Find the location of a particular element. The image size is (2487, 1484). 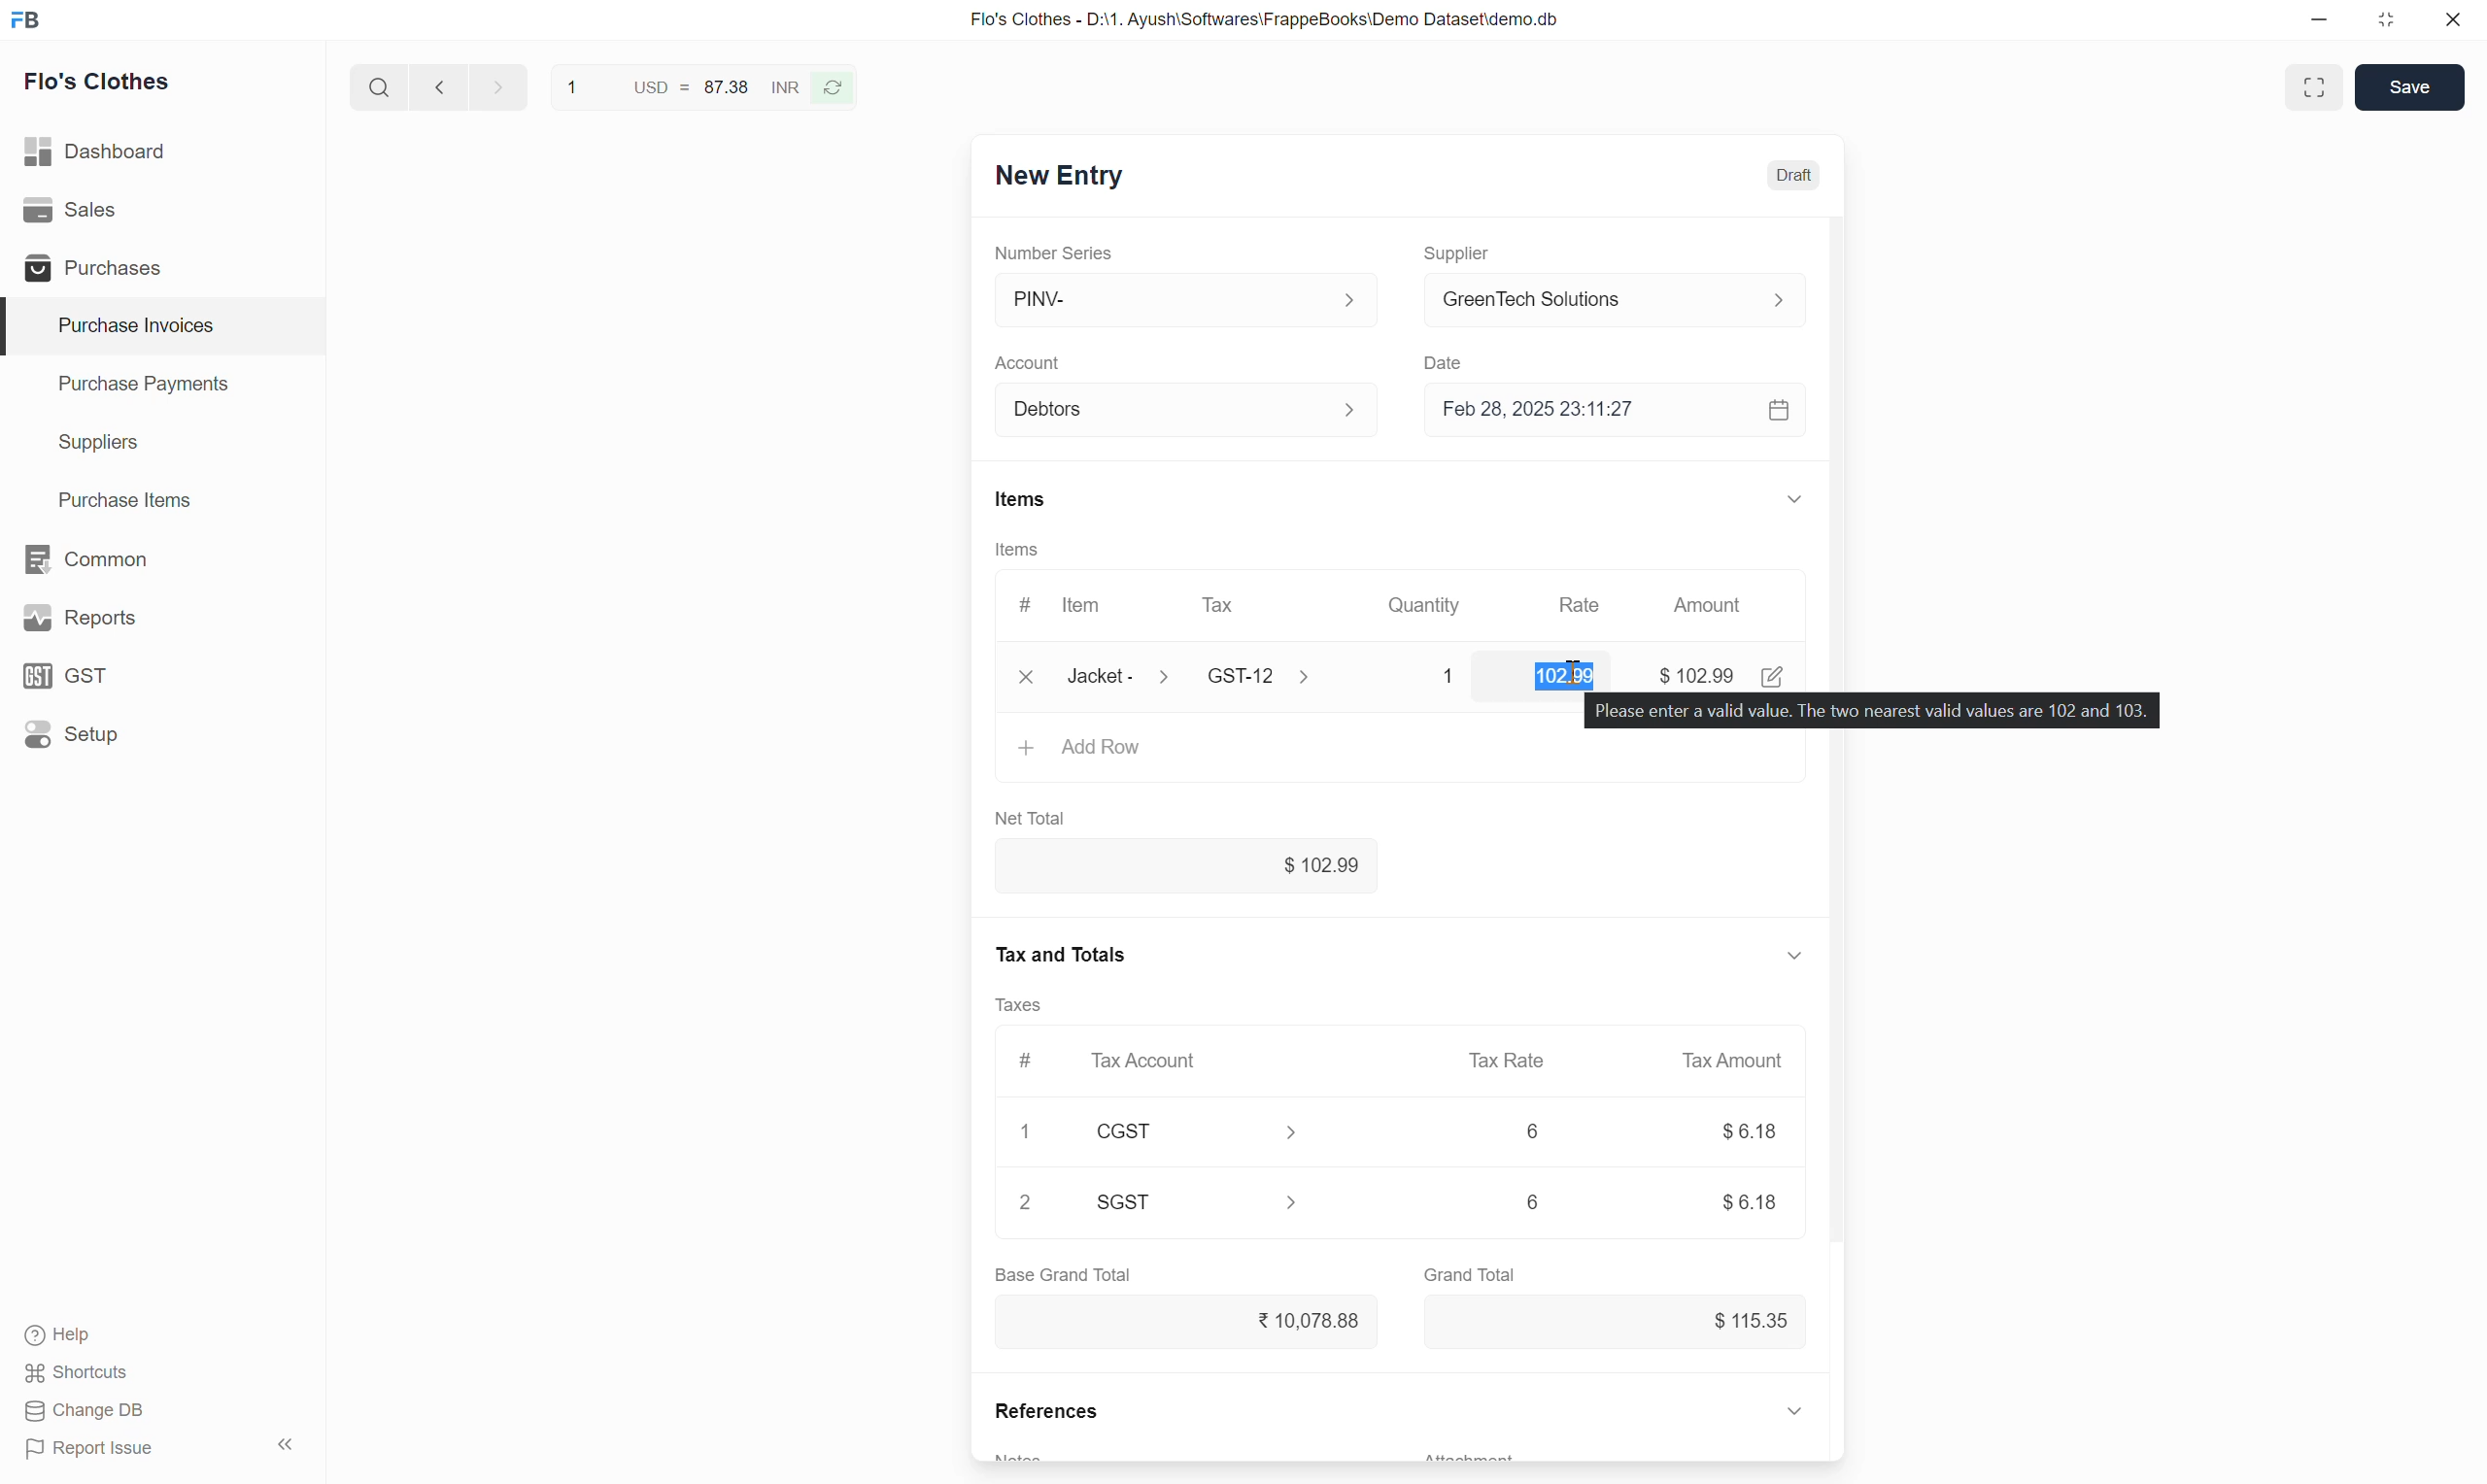

Collapse is located at coordinates (286, 1444).